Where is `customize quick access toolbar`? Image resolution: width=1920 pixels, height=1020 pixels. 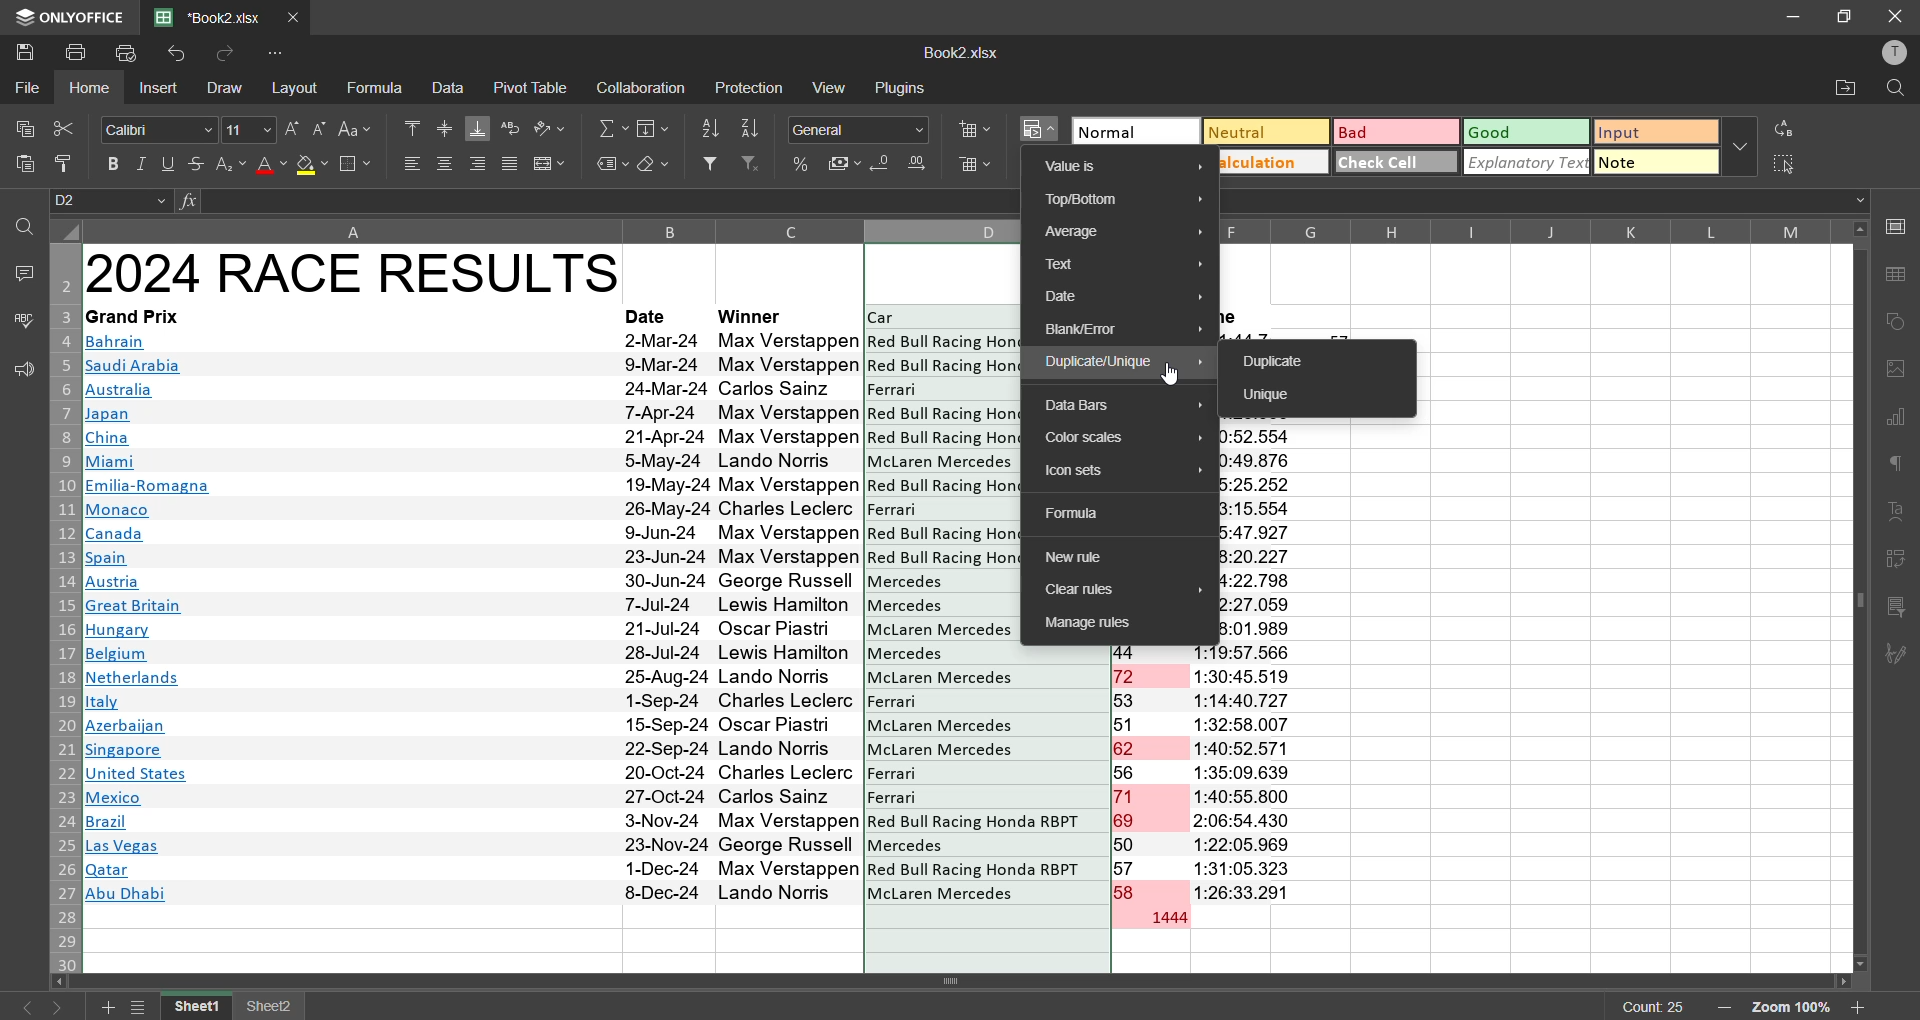
customize quick access toolbar is located at coordinates (280, 53).